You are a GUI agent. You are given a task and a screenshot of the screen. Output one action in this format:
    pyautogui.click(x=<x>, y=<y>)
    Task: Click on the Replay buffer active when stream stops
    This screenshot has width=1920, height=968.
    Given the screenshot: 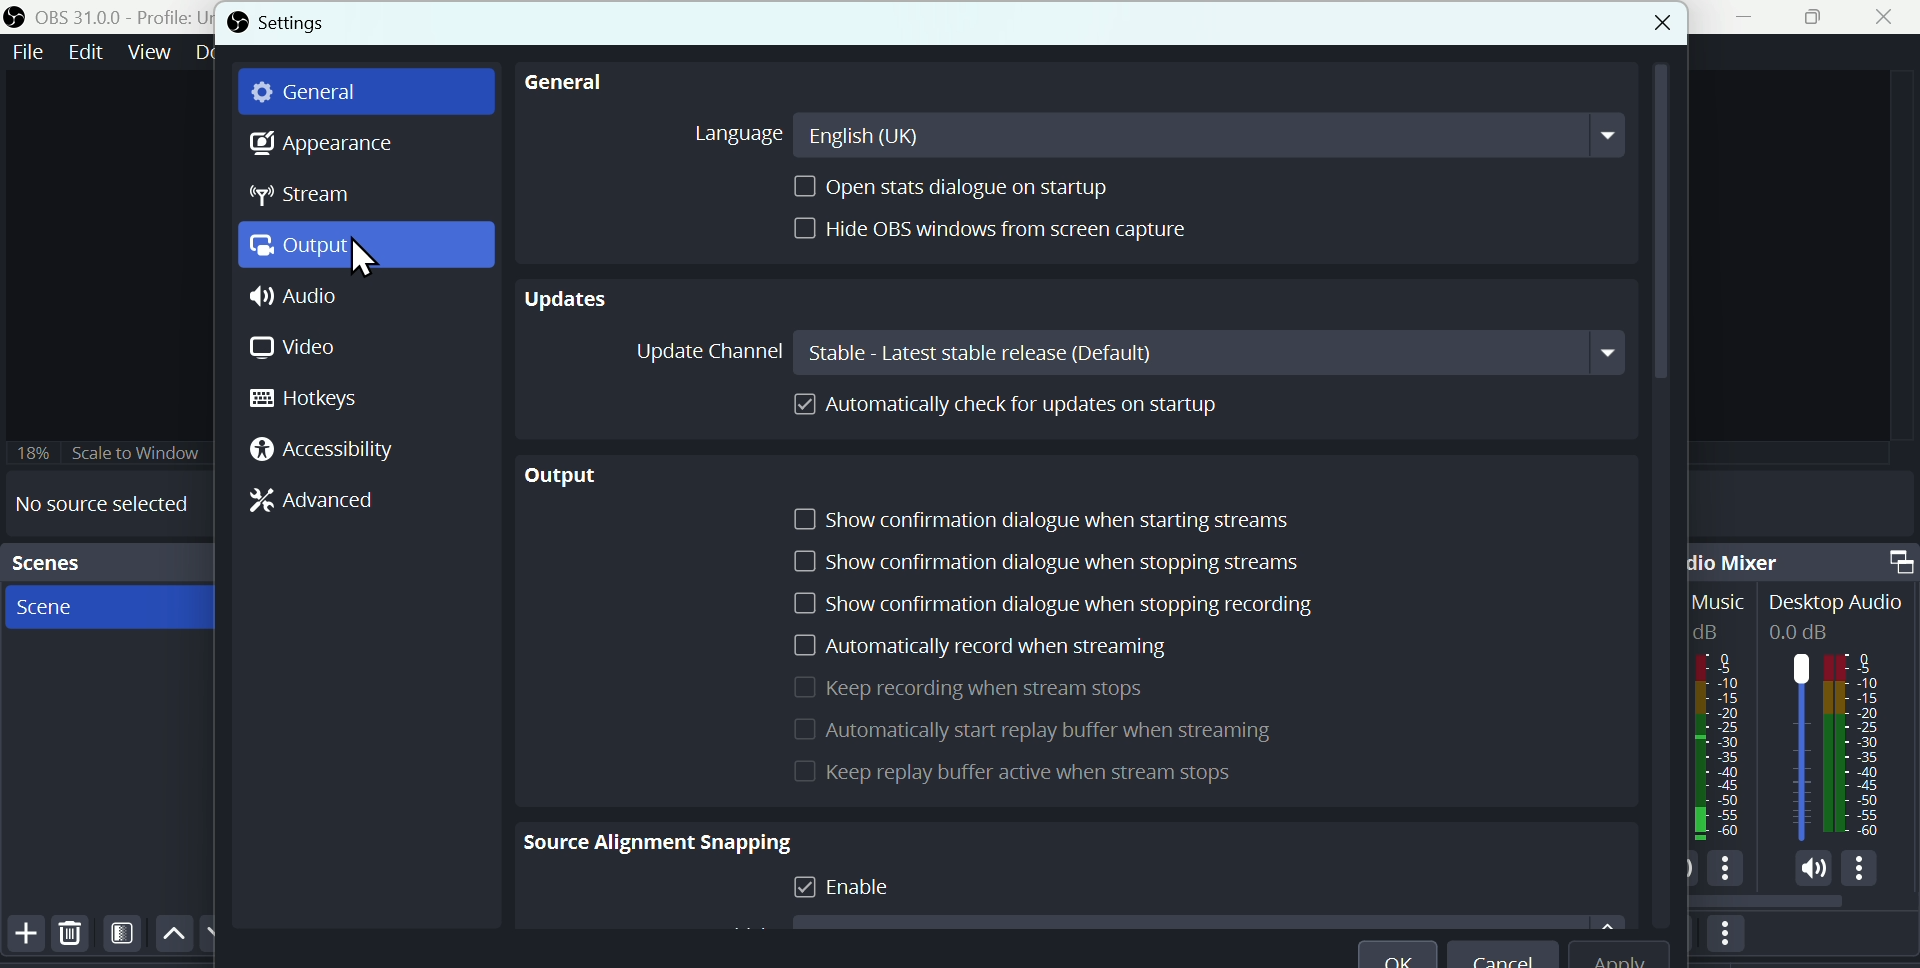 What is the action you would take?
    pyautogui.click(x=1001, y=780)
    